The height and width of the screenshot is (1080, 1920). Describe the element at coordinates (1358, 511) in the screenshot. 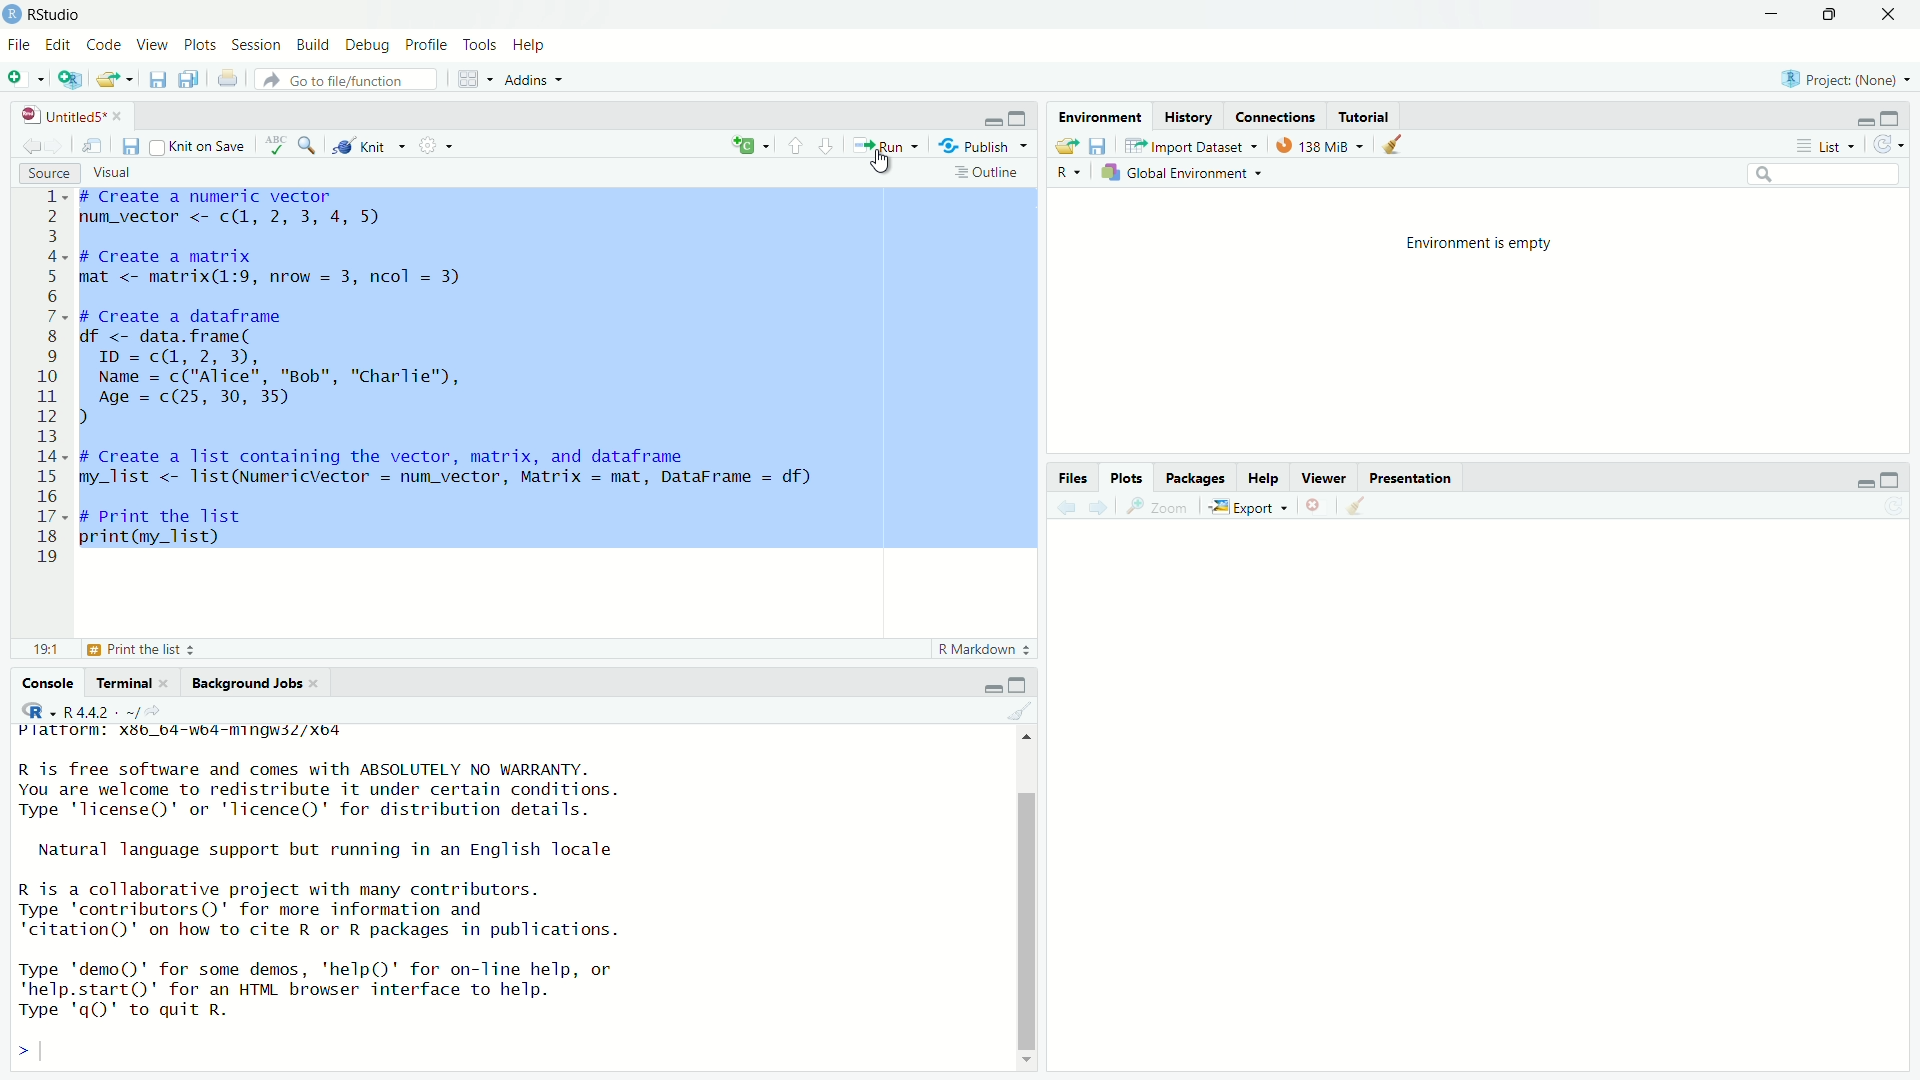

I see `clear` at that location.